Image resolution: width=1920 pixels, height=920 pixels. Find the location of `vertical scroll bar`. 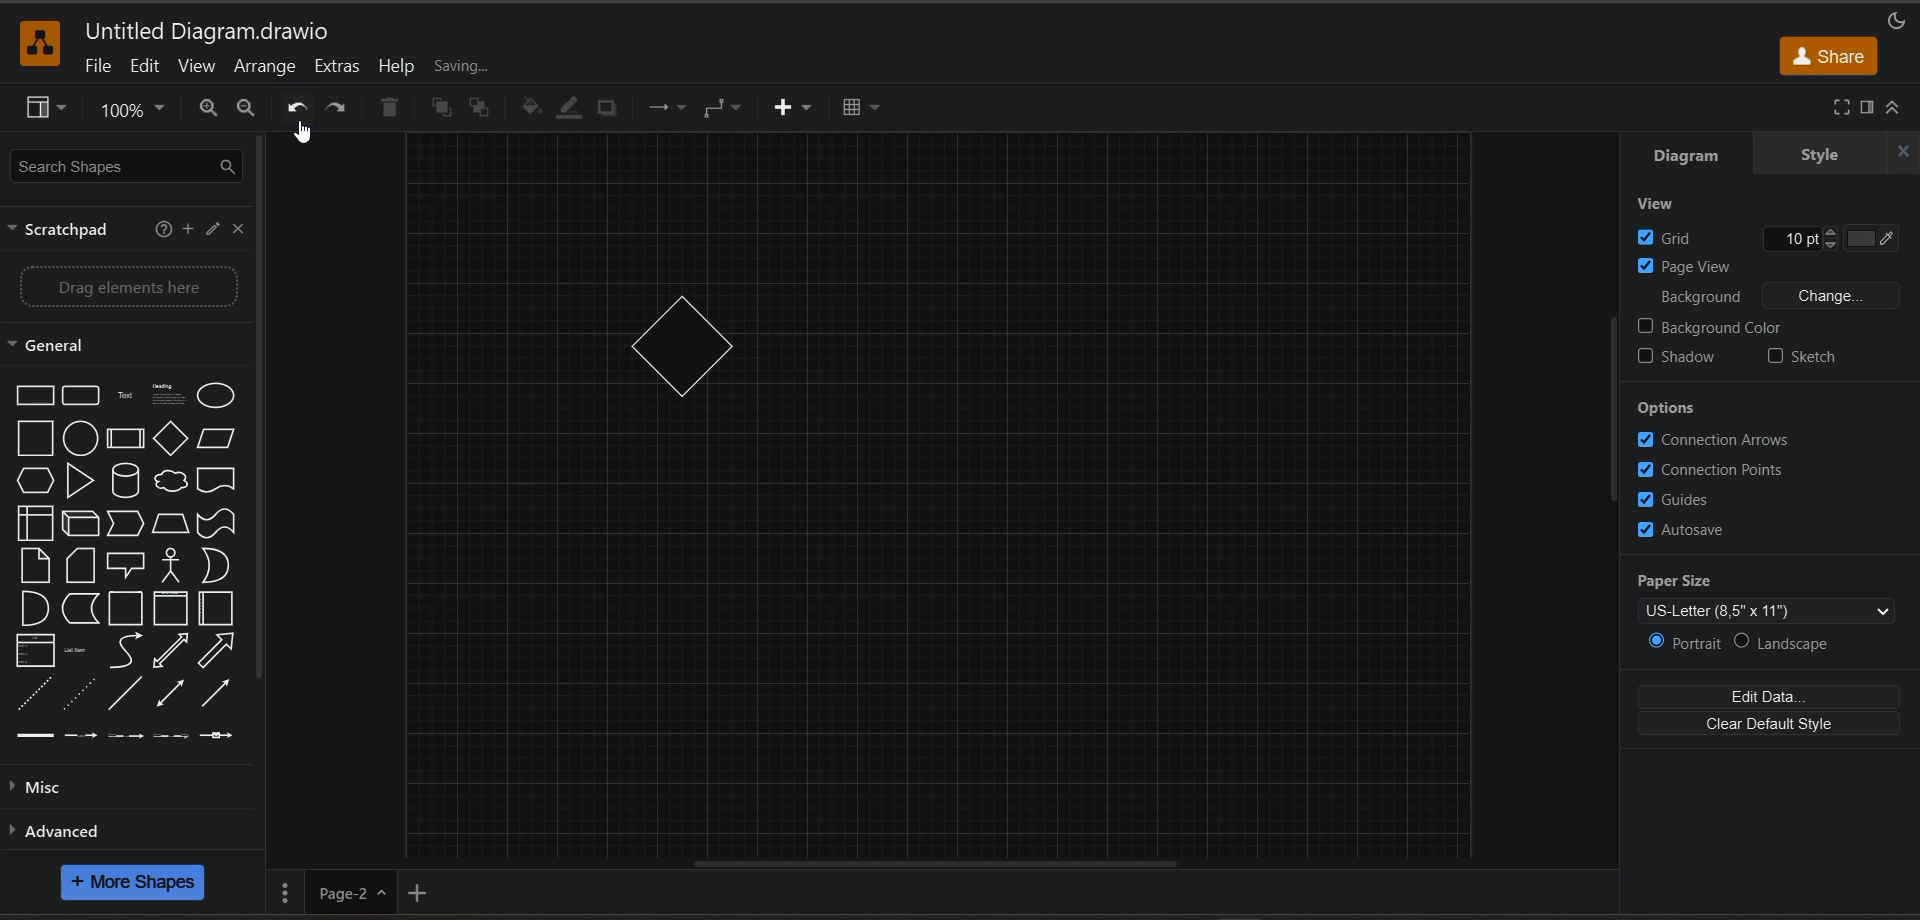

vertical scroll bar is located at coordinates (262, 413).